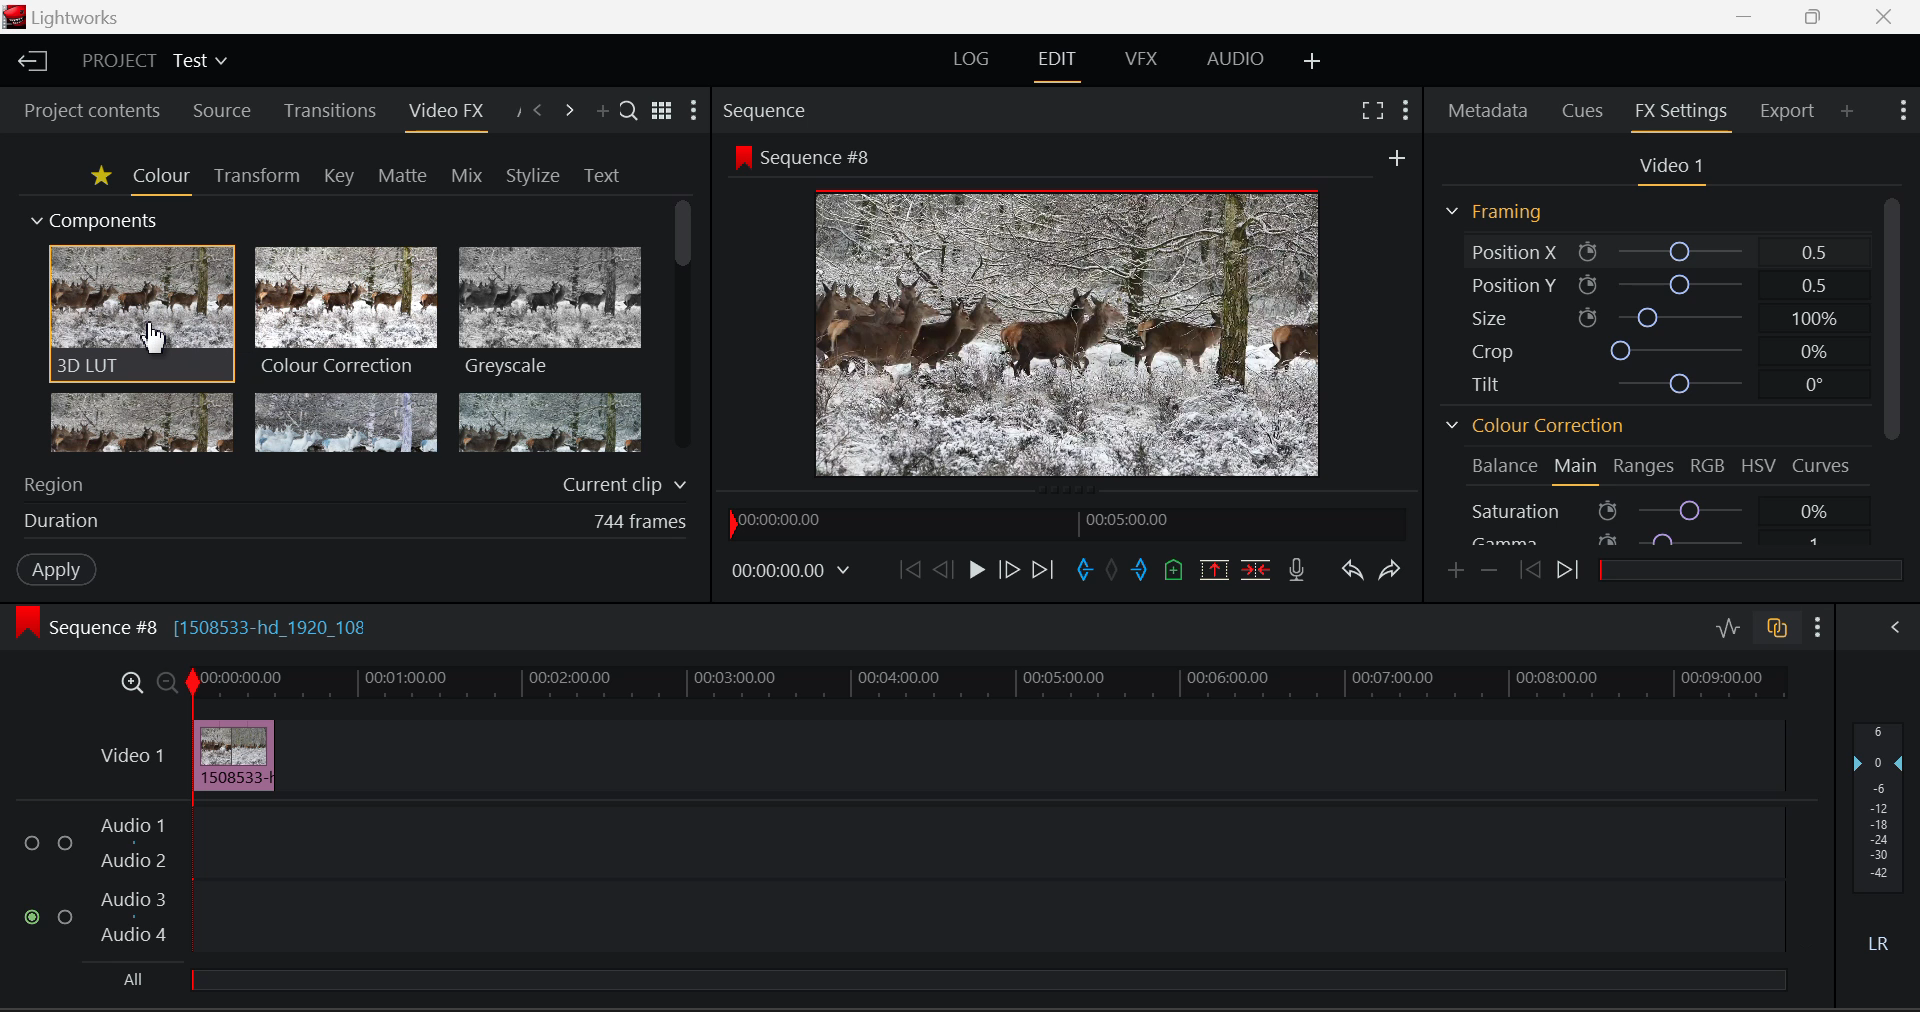 The height and width of the screenshot is (1012, 1920). Describe the element at coordinates (1747, 17) in the screenshot. I see `Restore Down` at that location.